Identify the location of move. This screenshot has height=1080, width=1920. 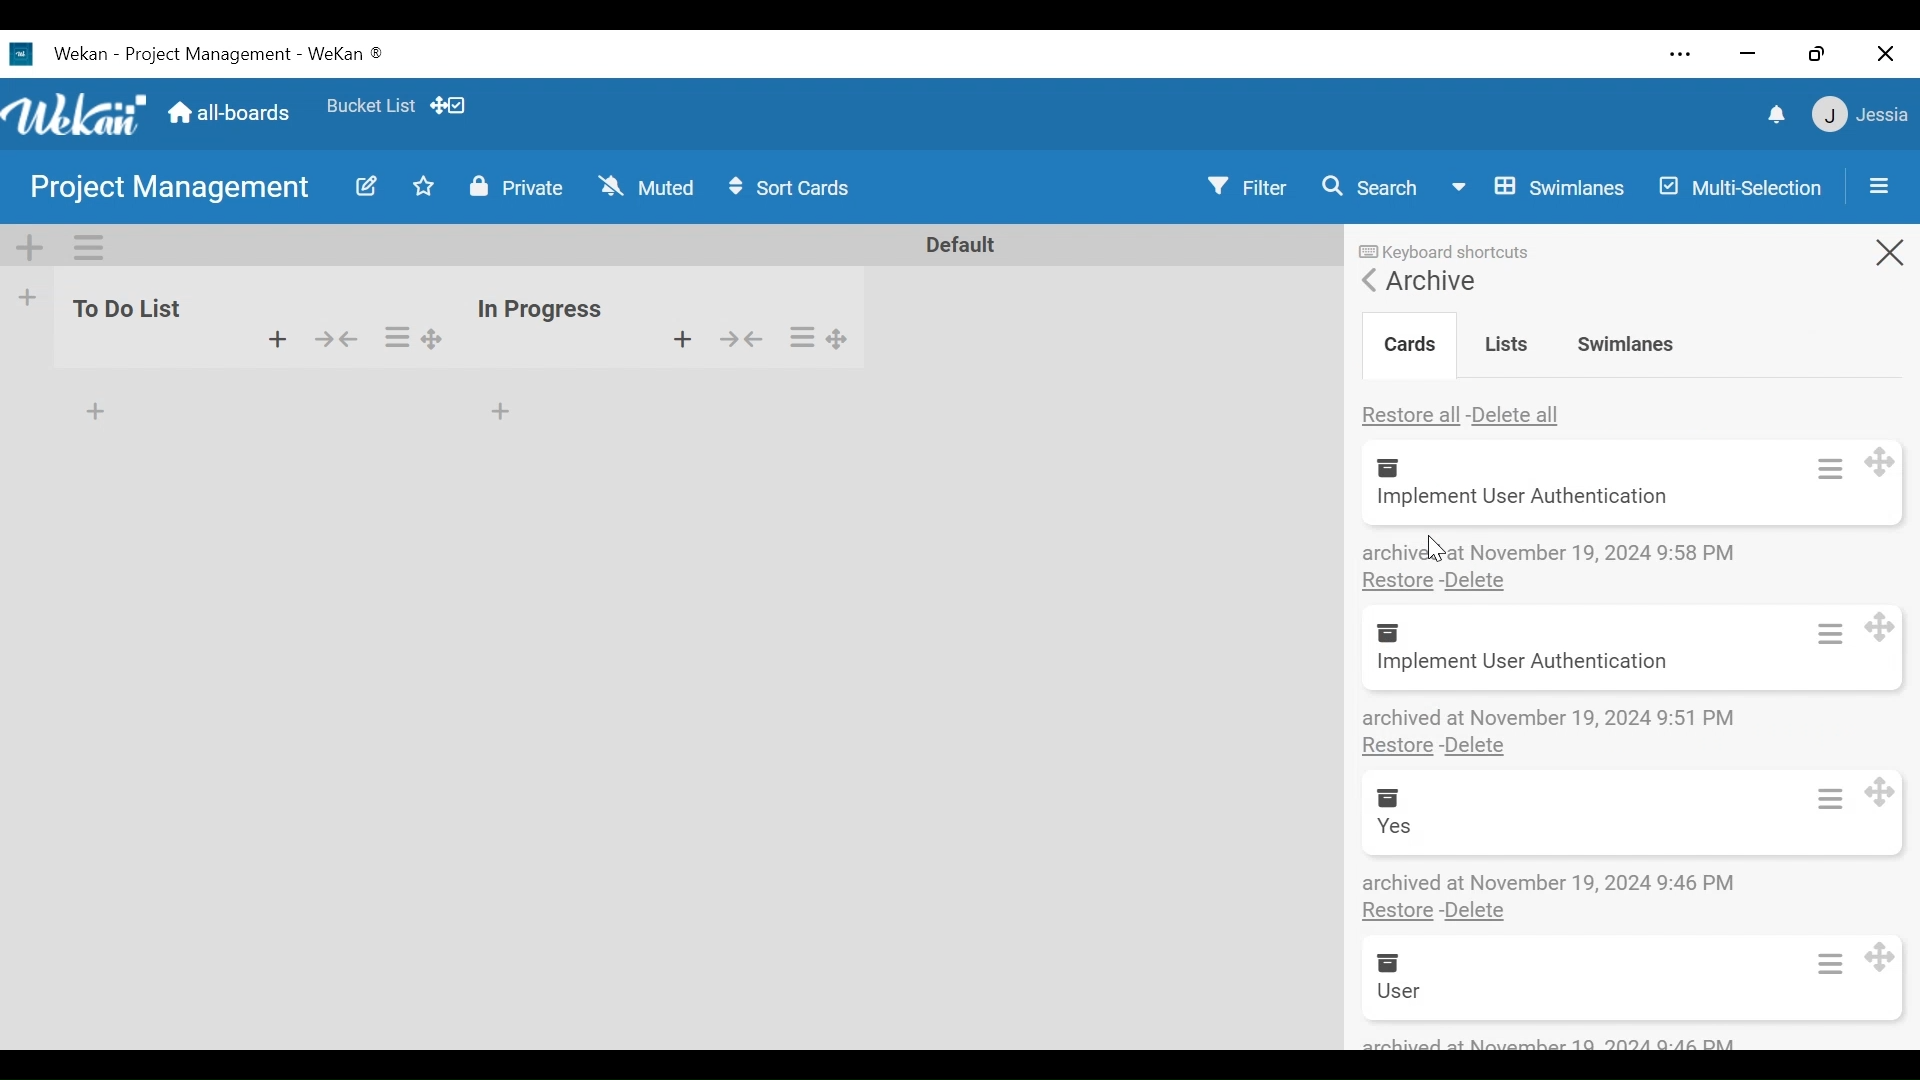
(1881, 630).